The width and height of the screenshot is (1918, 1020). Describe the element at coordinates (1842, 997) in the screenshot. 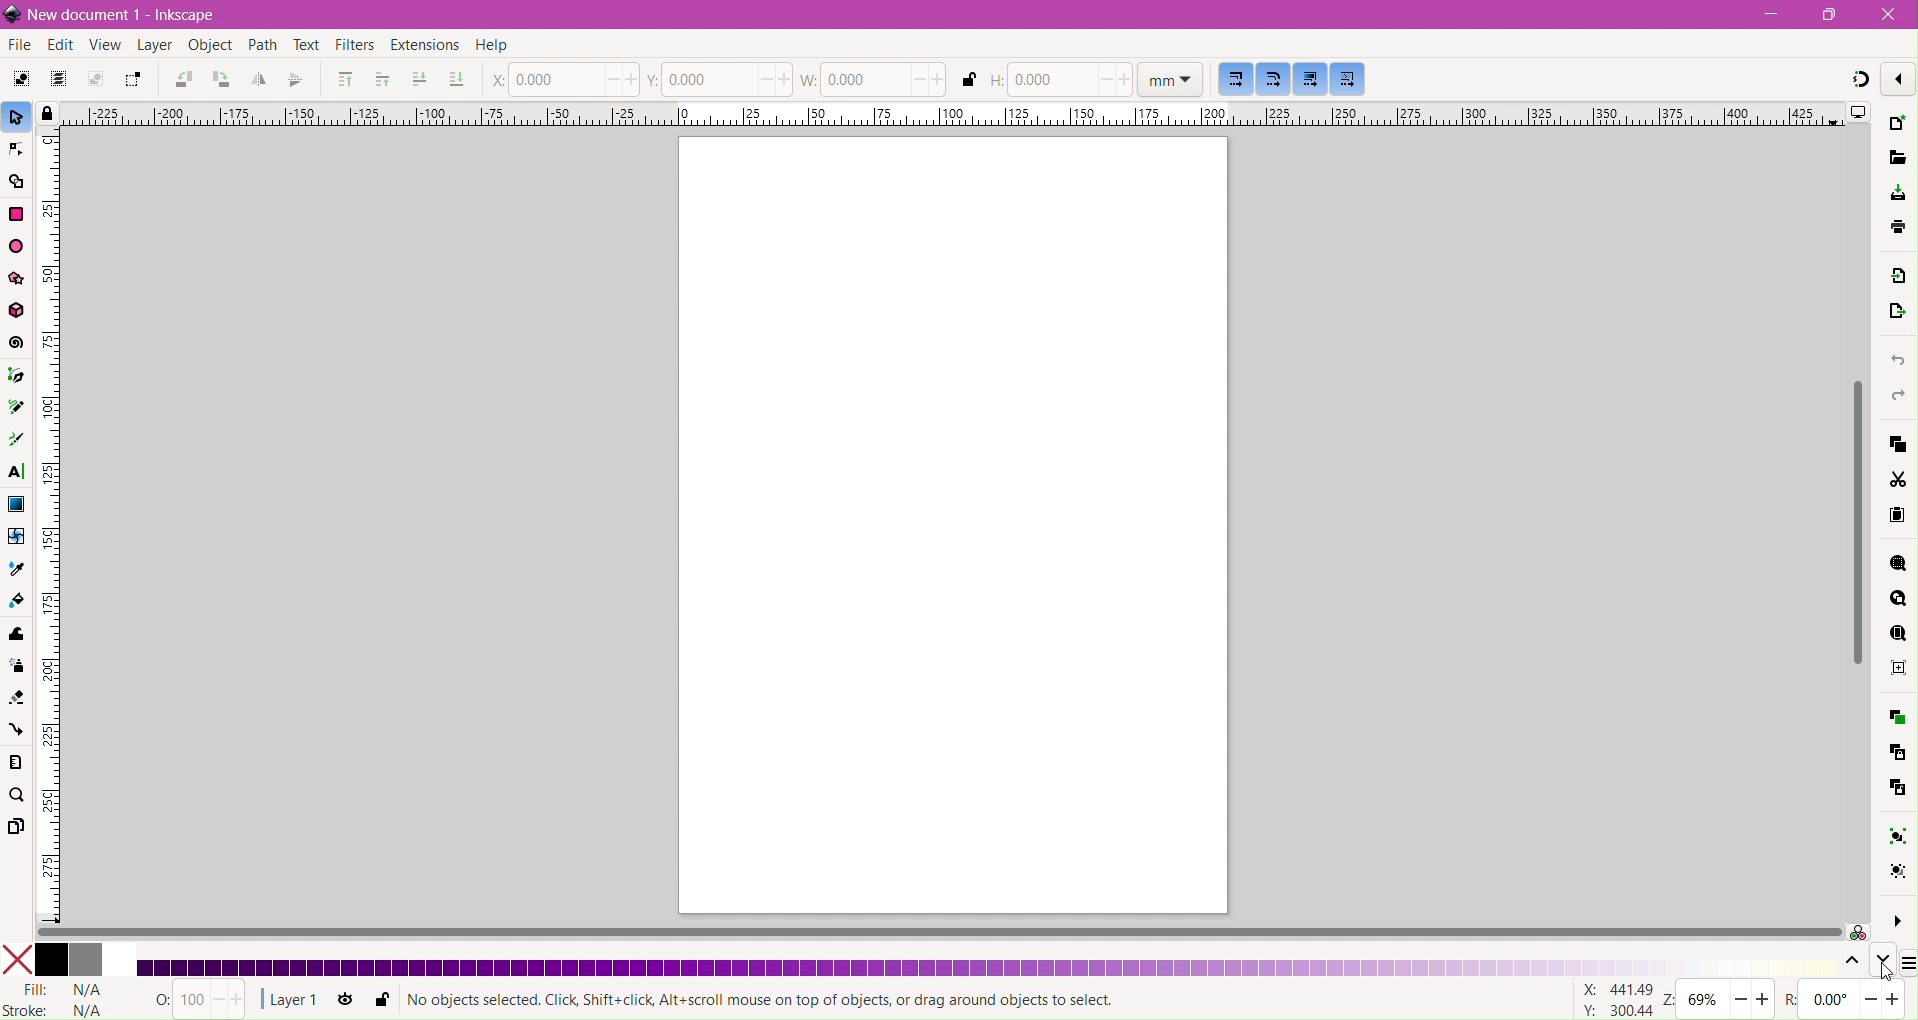

I see `zoom` at that location.